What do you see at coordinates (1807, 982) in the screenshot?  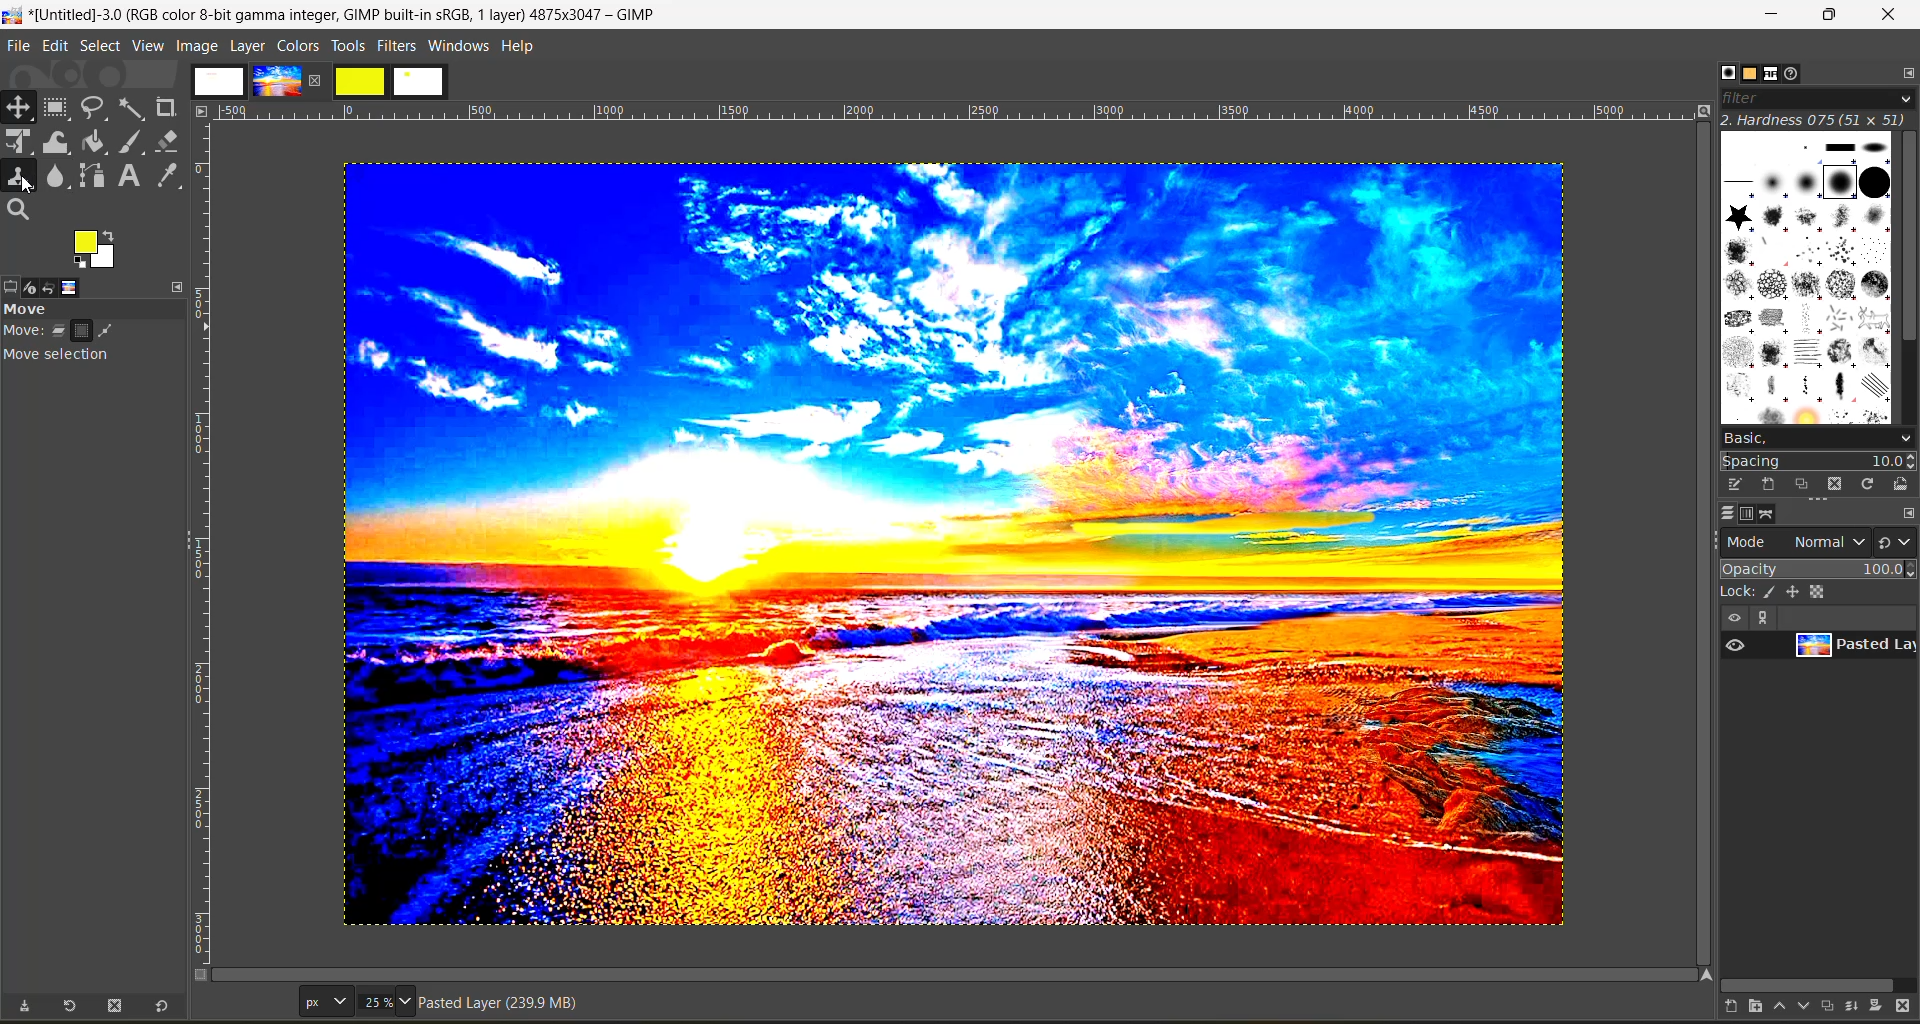 I see `horizontal scroll bar` at bounding box center [1807, 982].